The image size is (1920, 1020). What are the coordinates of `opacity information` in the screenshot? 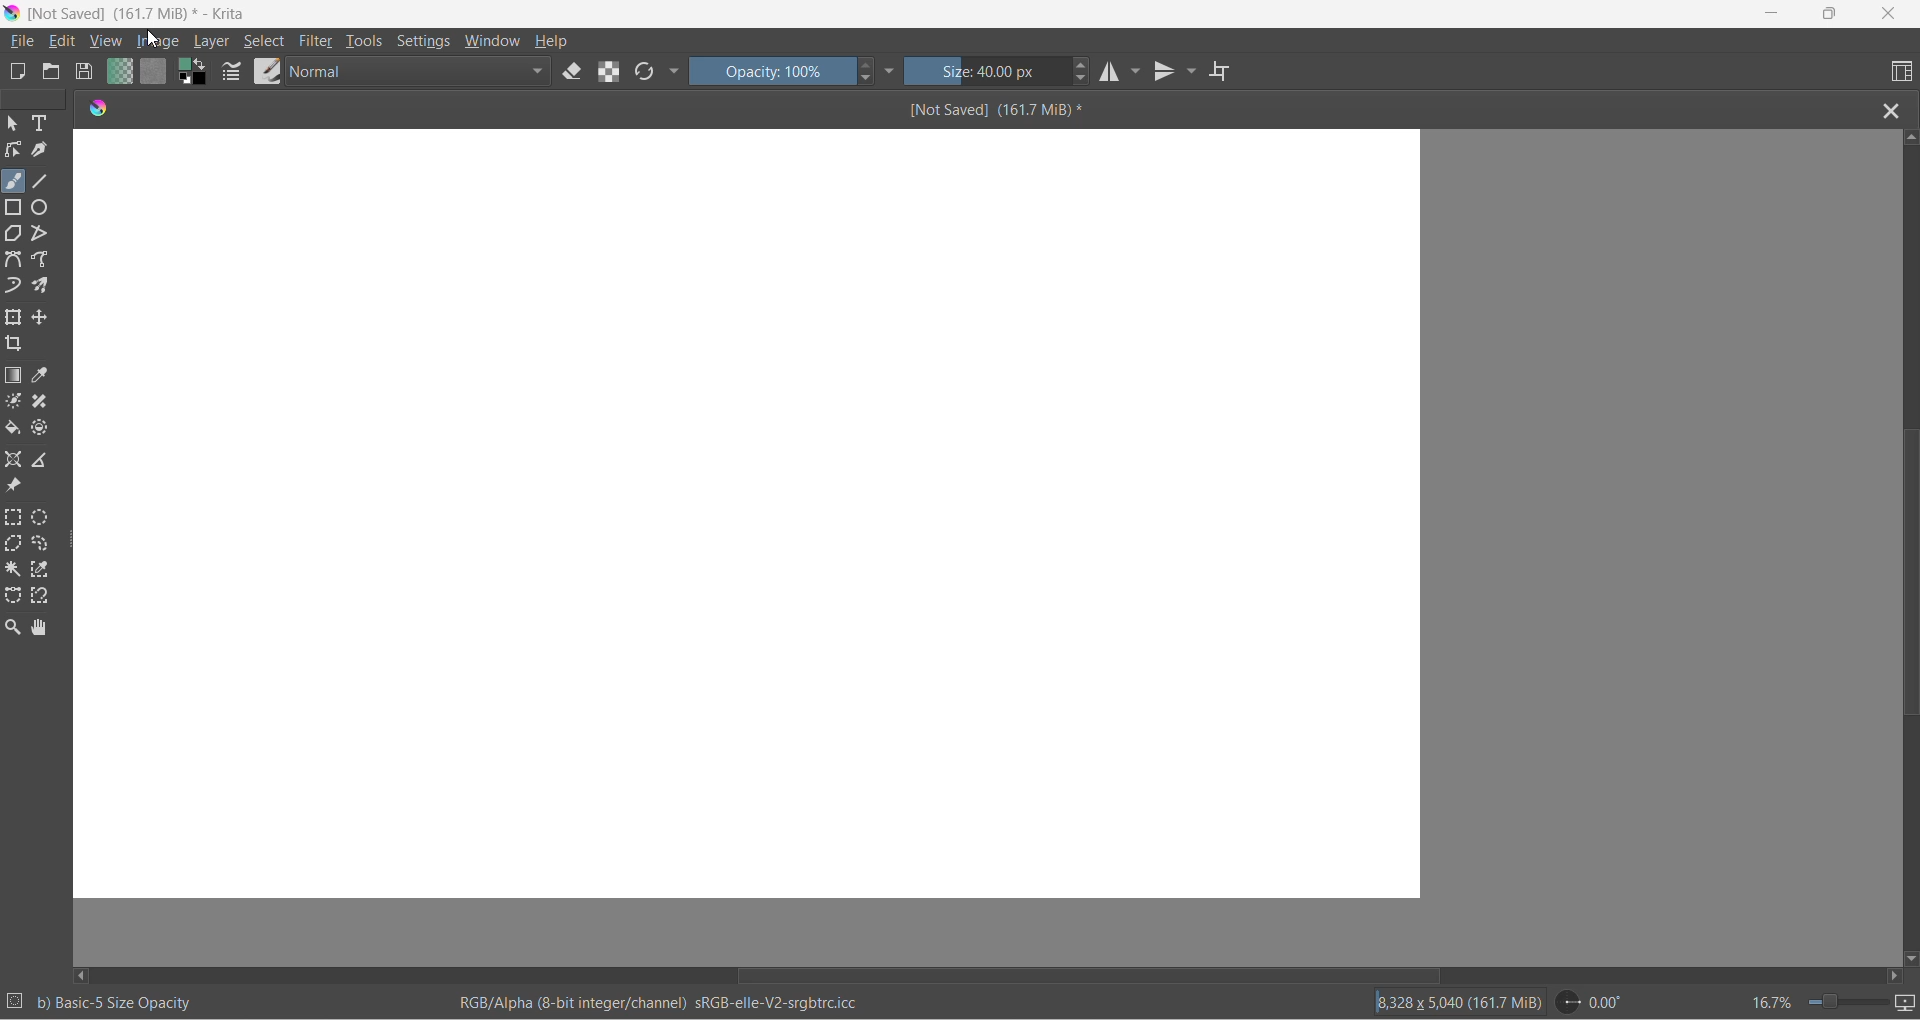 It's located at (117, 1003).